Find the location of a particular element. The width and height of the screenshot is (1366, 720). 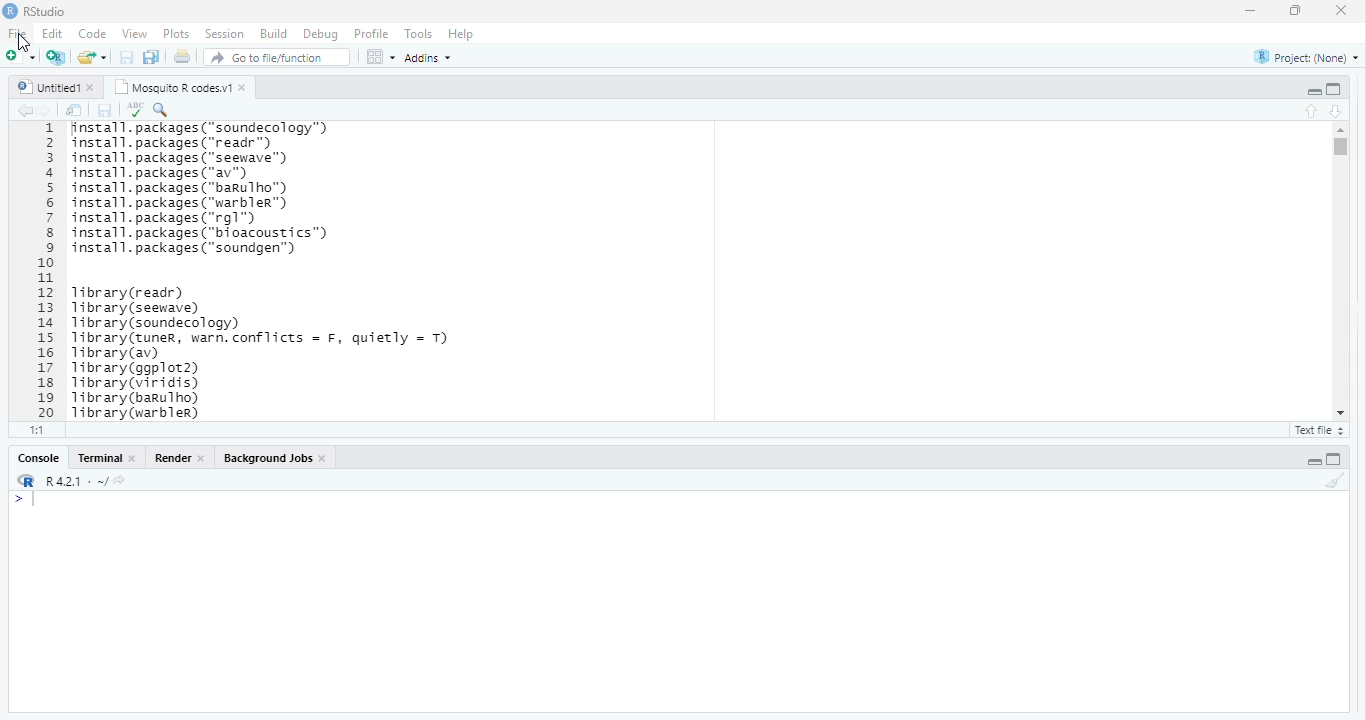

search in doc is located at coordinates (75, 110).